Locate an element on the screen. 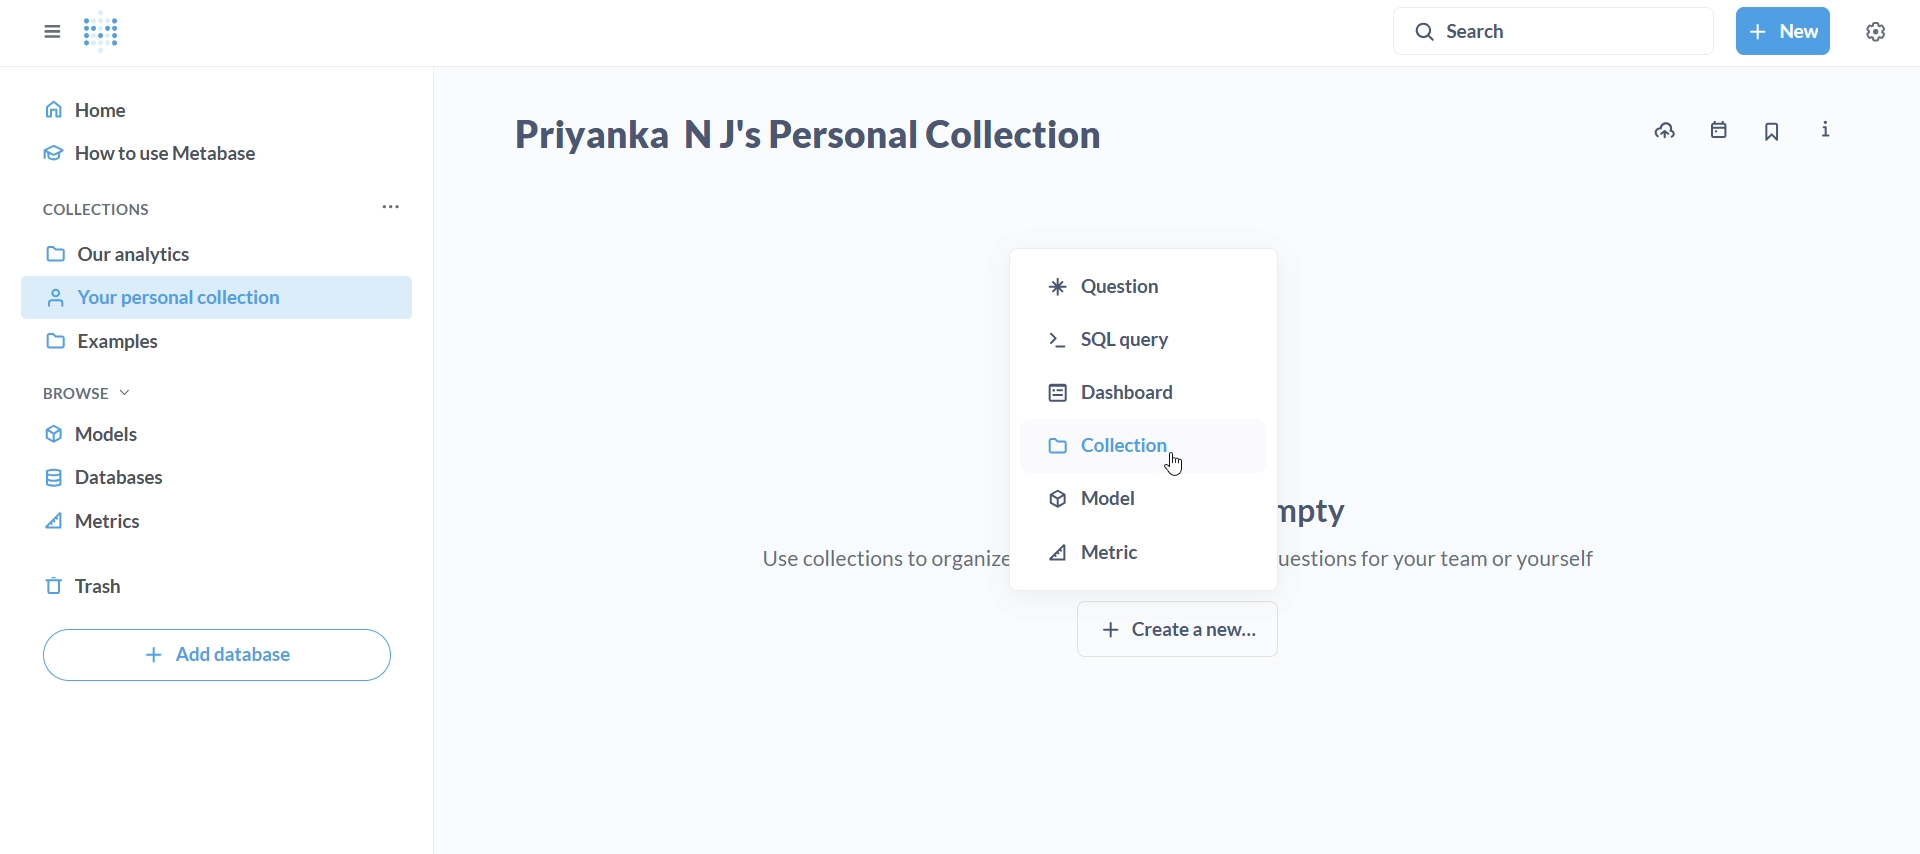 The image size is (1920, 854). more info is located at coordinates (1825, 131).